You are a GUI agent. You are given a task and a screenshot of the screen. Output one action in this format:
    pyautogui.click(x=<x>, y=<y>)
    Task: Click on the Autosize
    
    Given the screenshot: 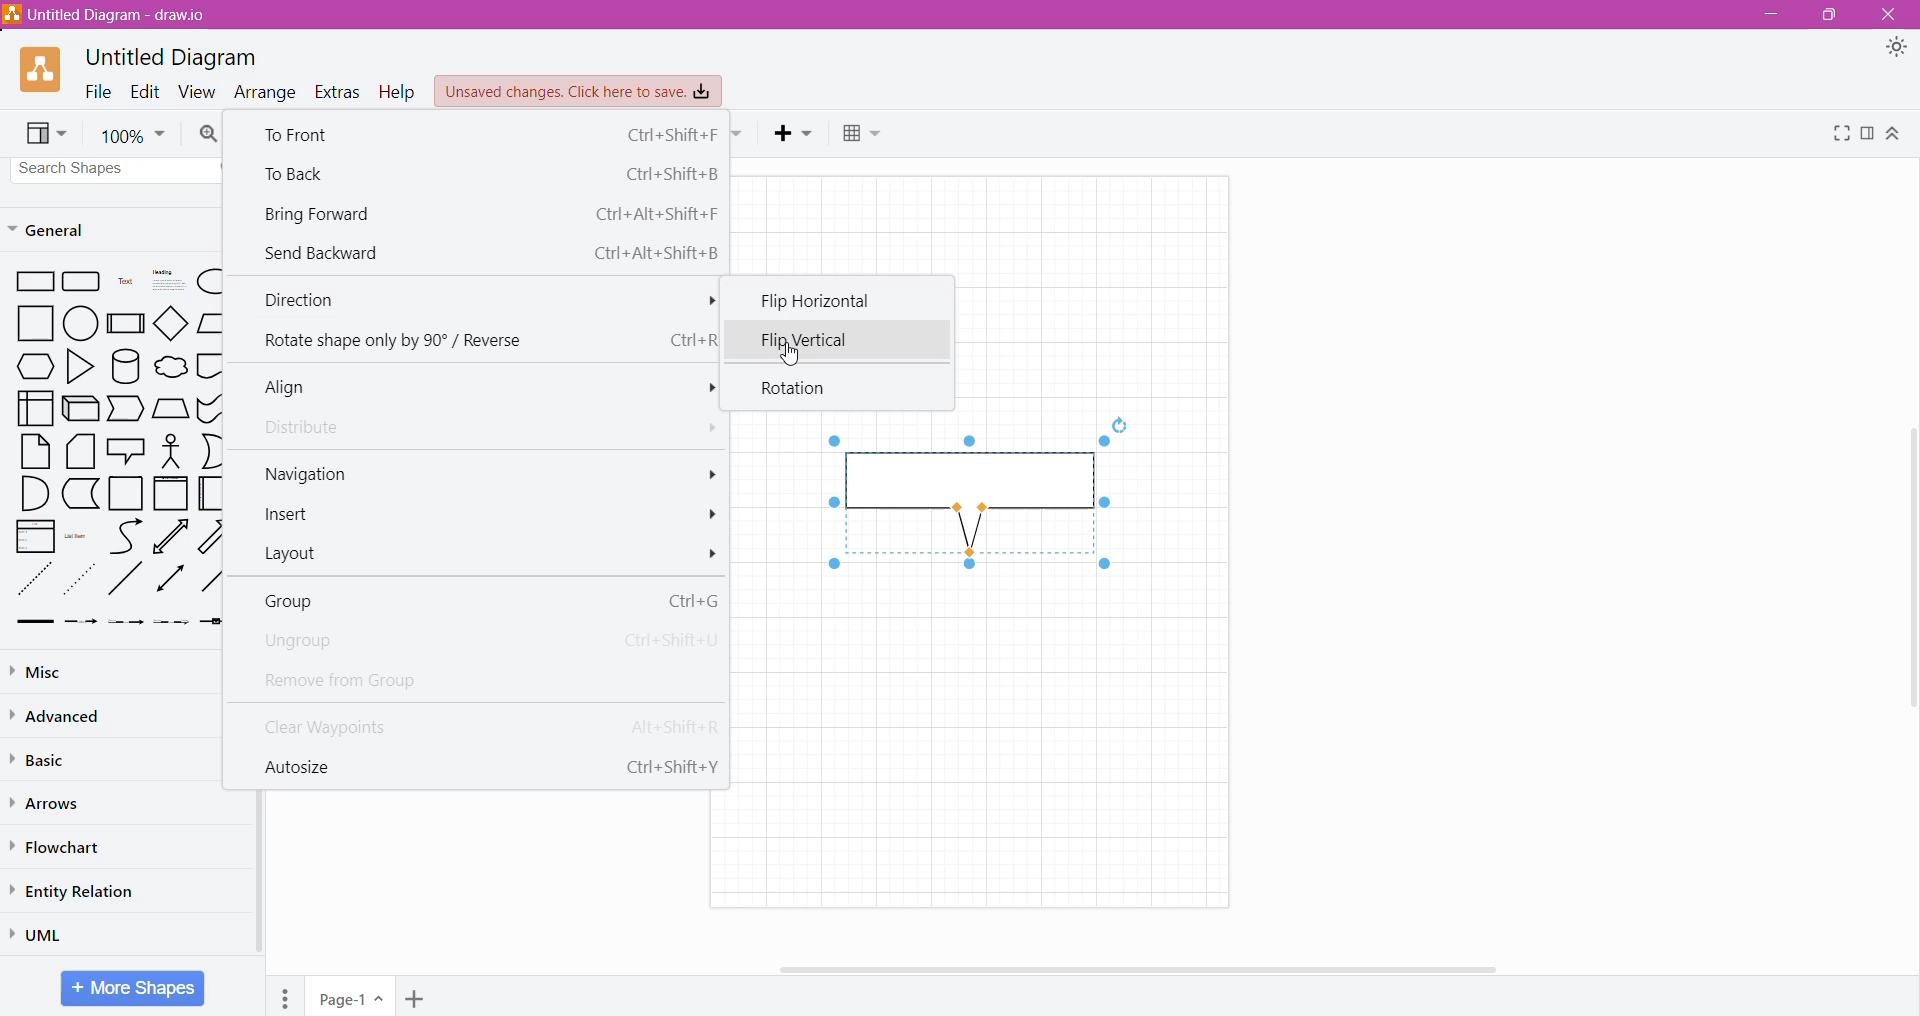 What is the action you would take?
    pyautogui.click(x=486, y=765)
    